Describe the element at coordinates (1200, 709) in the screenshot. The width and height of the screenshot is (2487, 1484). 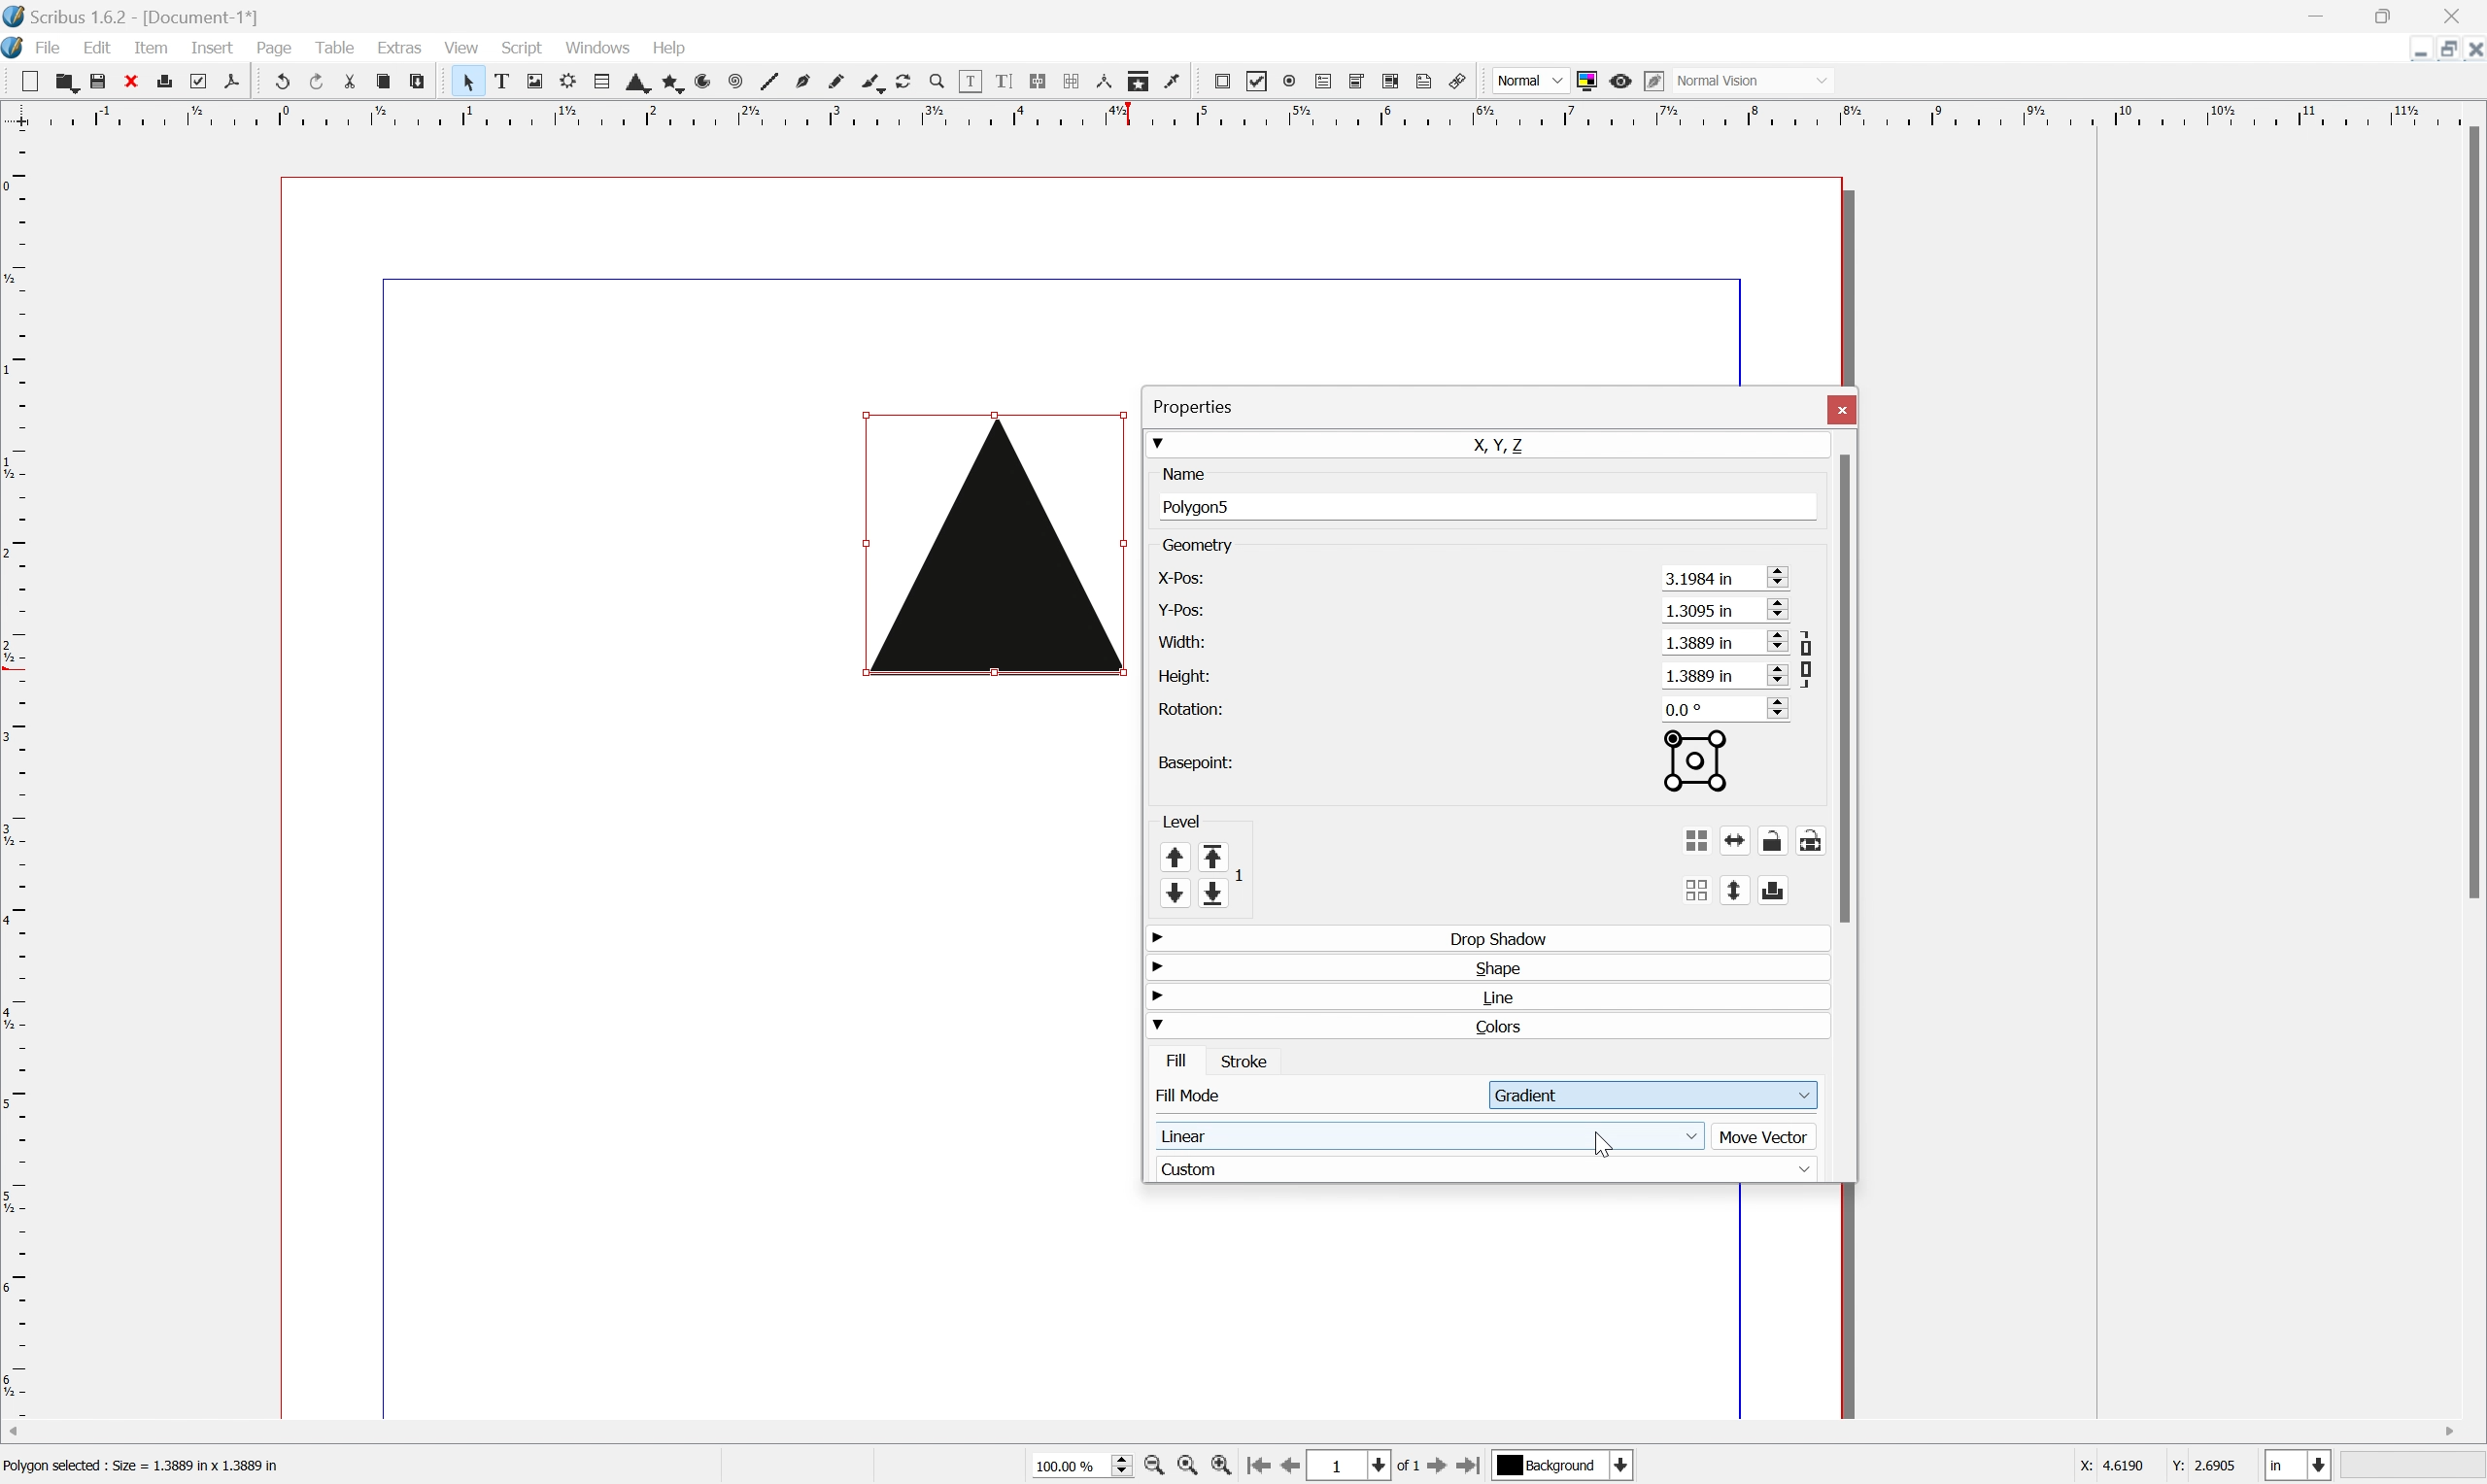
I see `Rotation:` at that location.